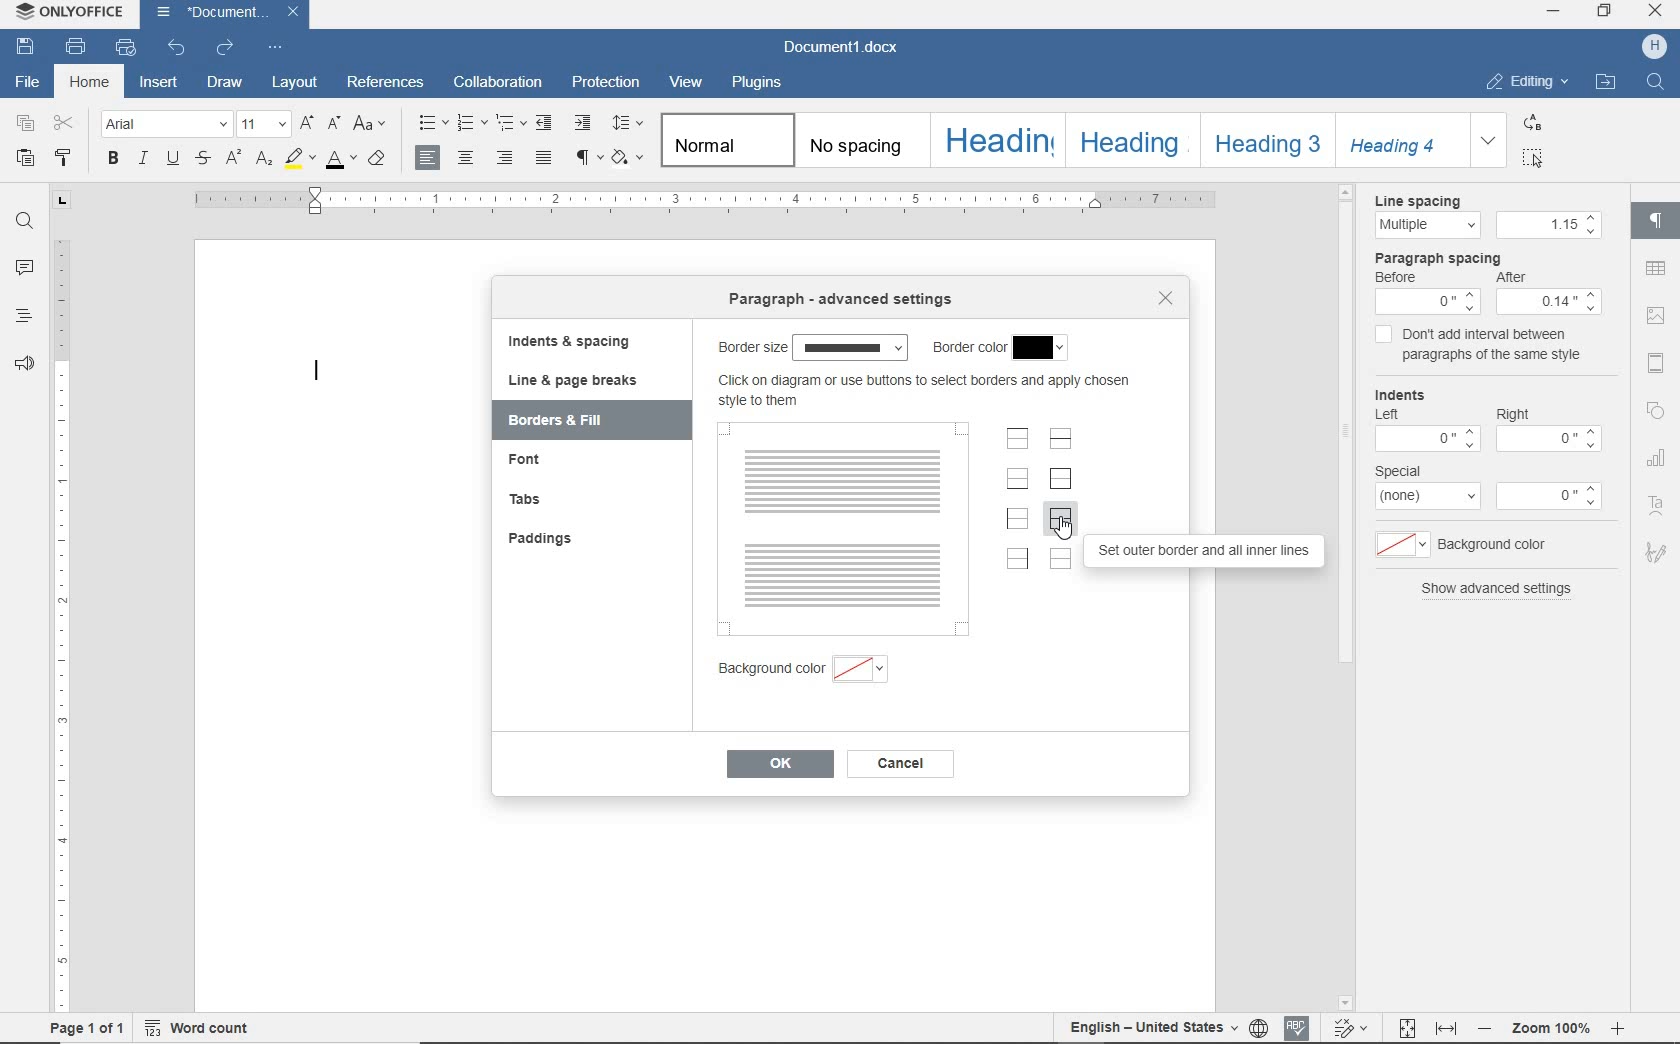  Describe the element at coordinates (386, 81) in the screenshot. I see `references` at that location.